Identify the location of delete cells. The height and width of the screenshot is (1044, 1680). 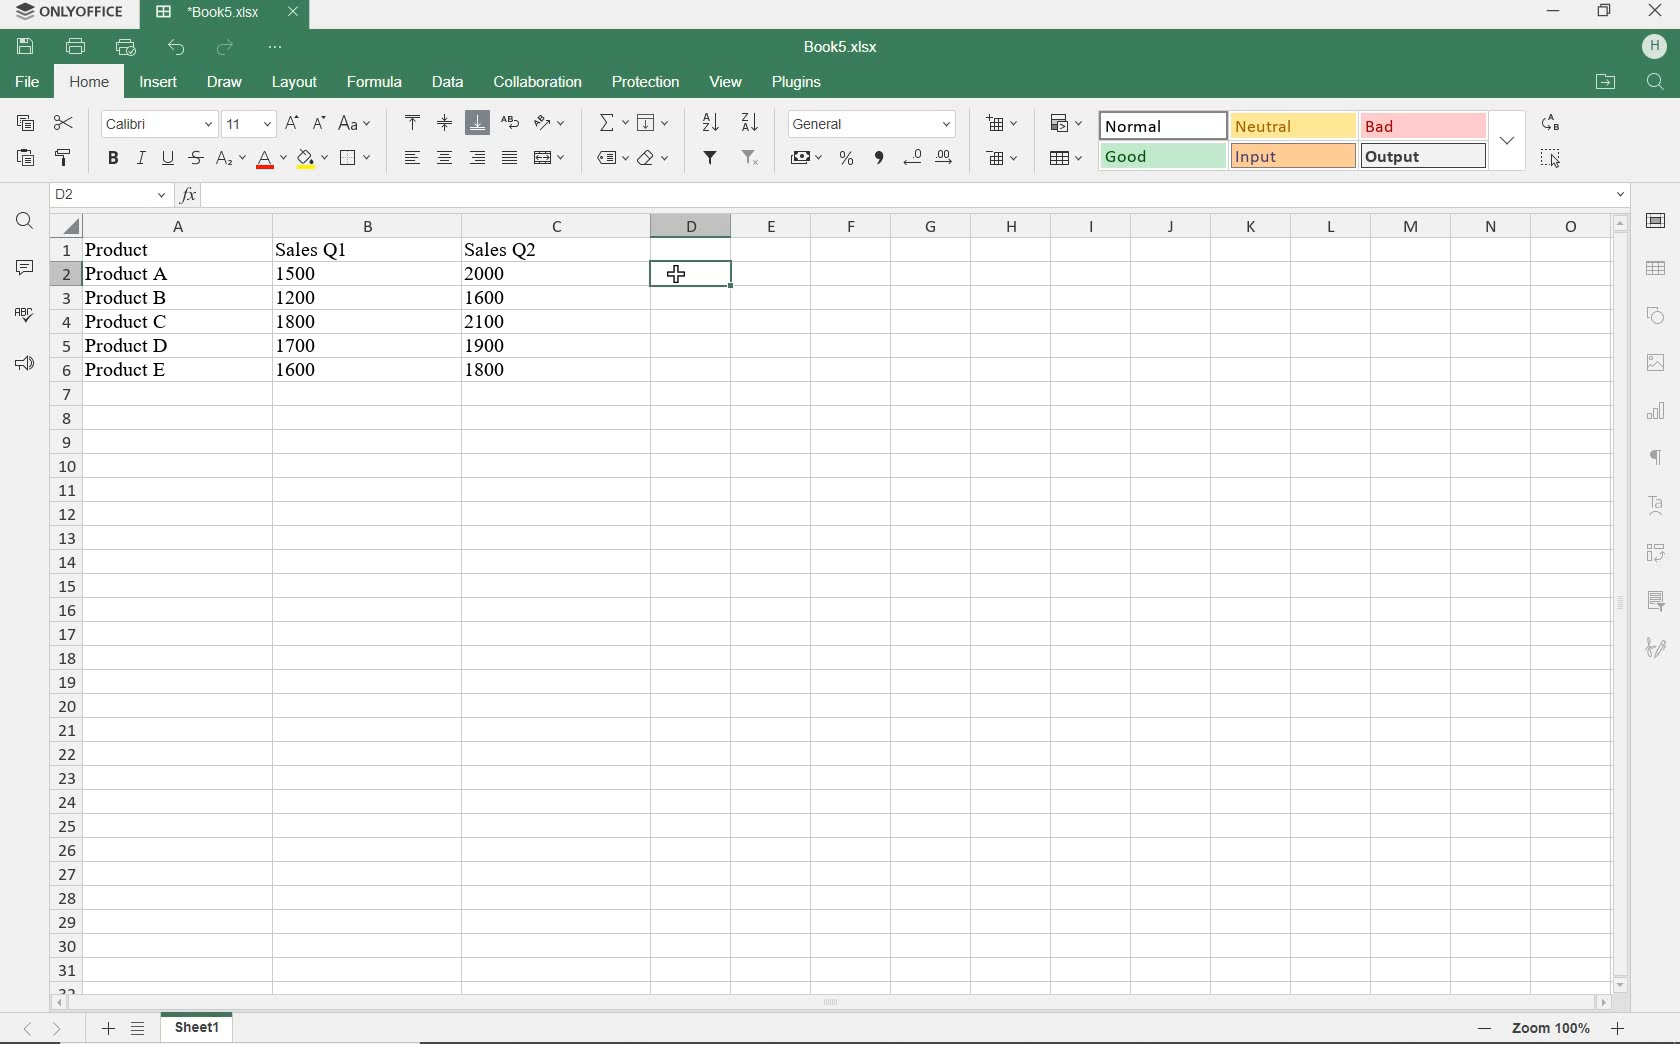
(1002, 157).